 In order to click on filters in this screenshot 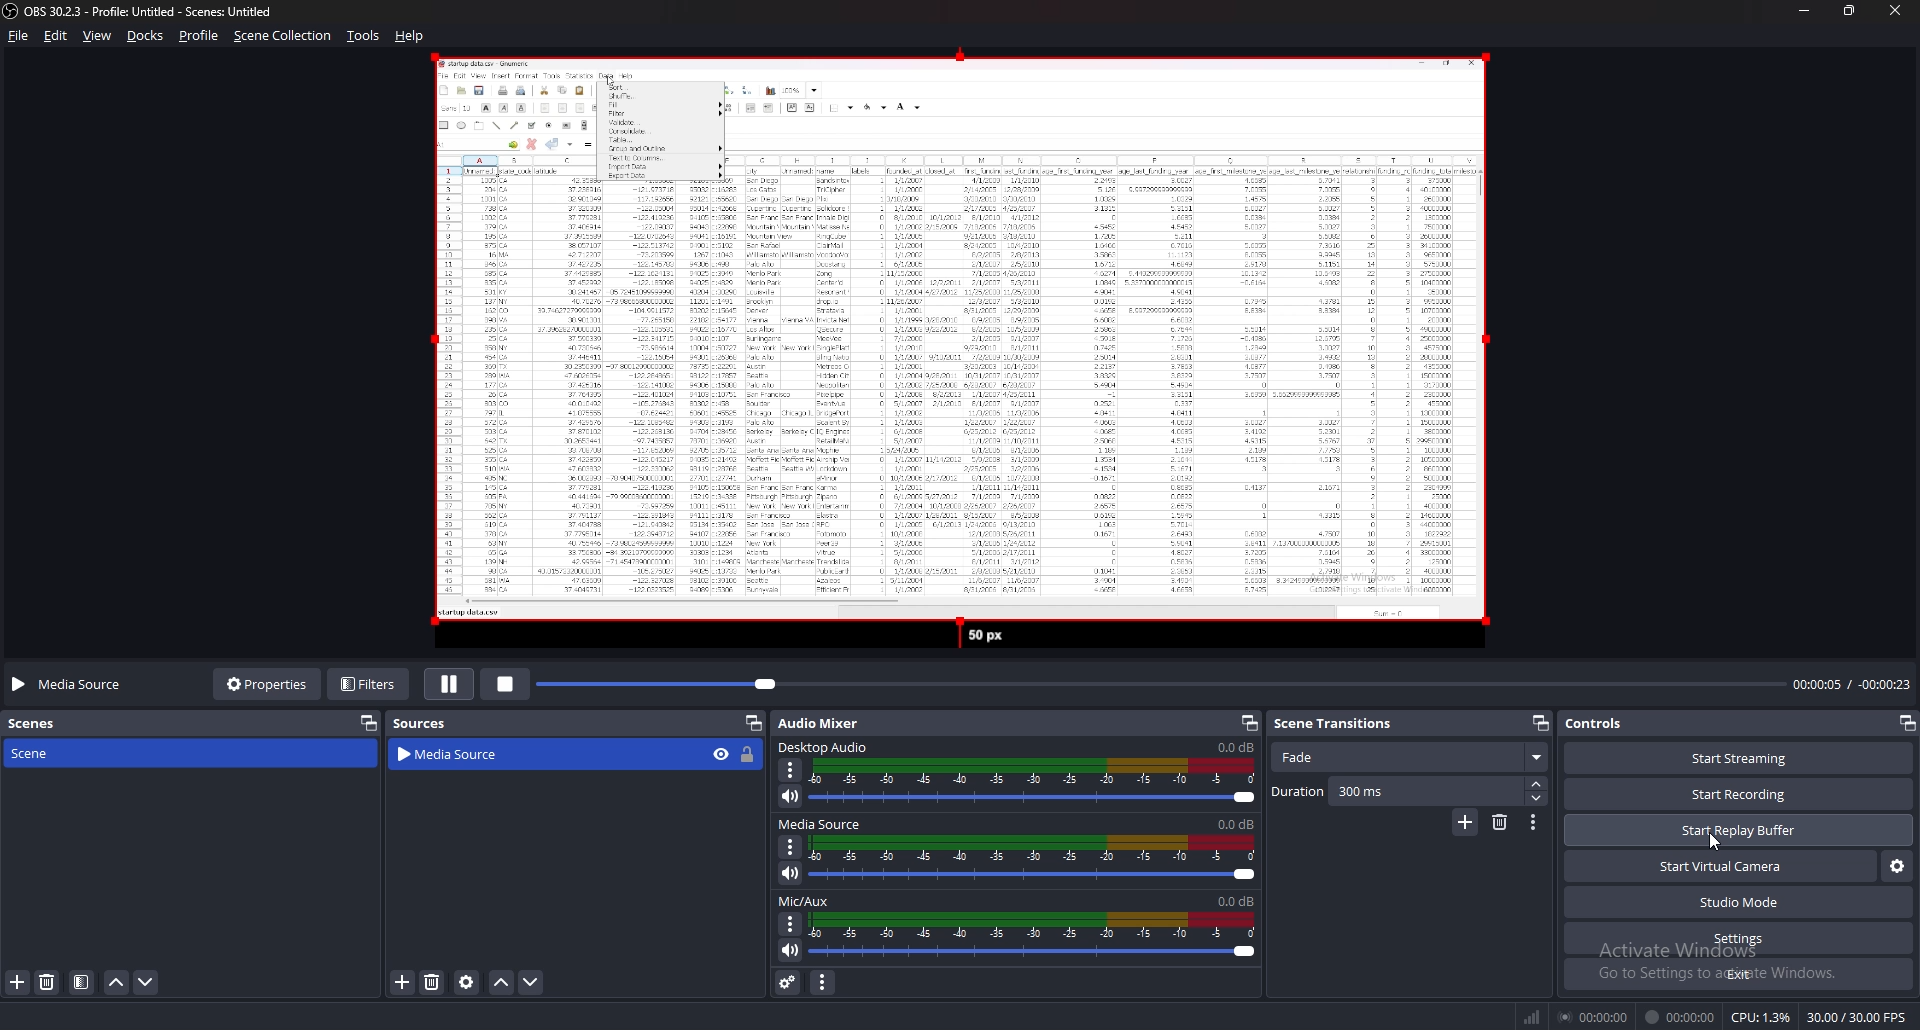, I will do `click(369, 685)`.